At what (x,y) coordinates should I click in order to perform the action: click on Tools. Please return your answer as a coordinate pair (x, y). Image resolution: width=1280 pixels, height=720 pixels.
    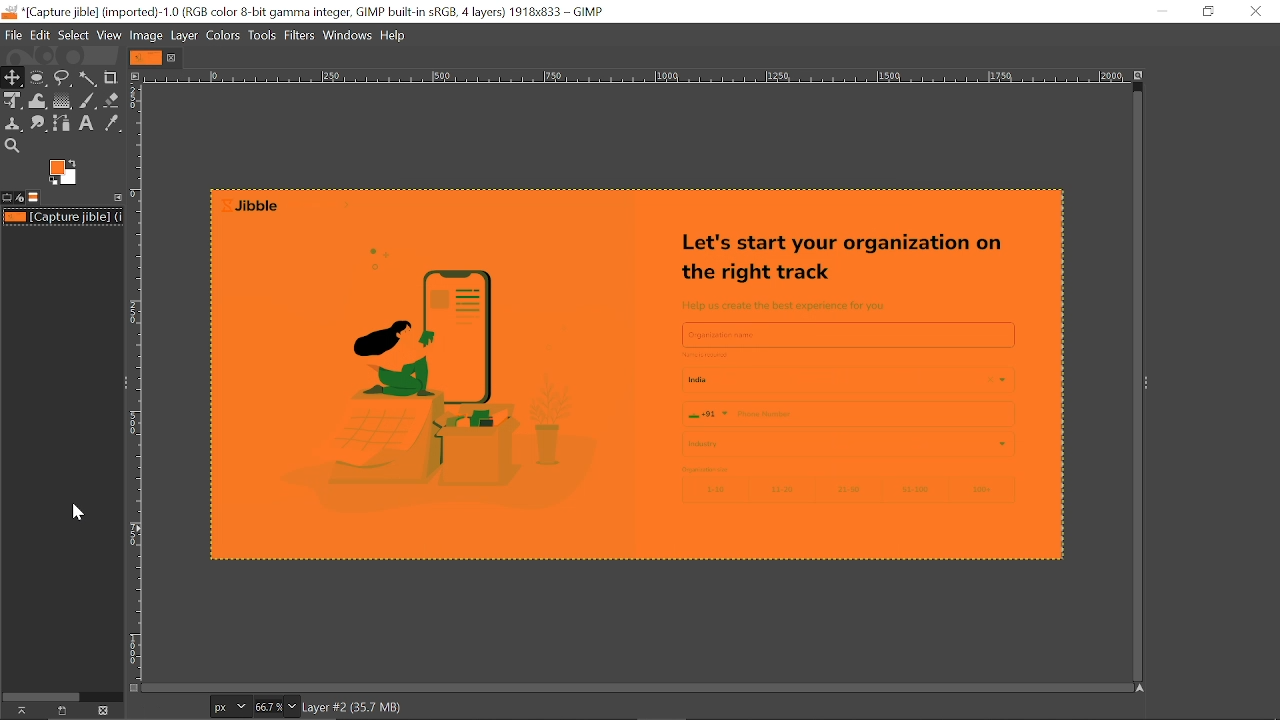
    Looking at the image, I should click on (261, 35).